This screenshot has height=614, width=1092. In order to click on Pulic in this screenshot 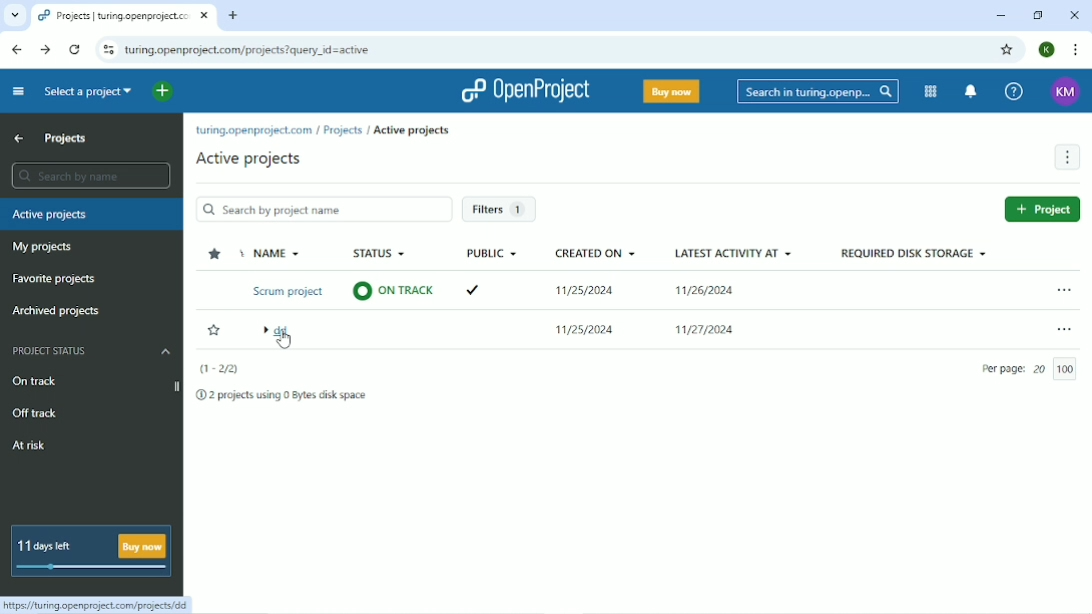, I will do `click(492, 254)`.